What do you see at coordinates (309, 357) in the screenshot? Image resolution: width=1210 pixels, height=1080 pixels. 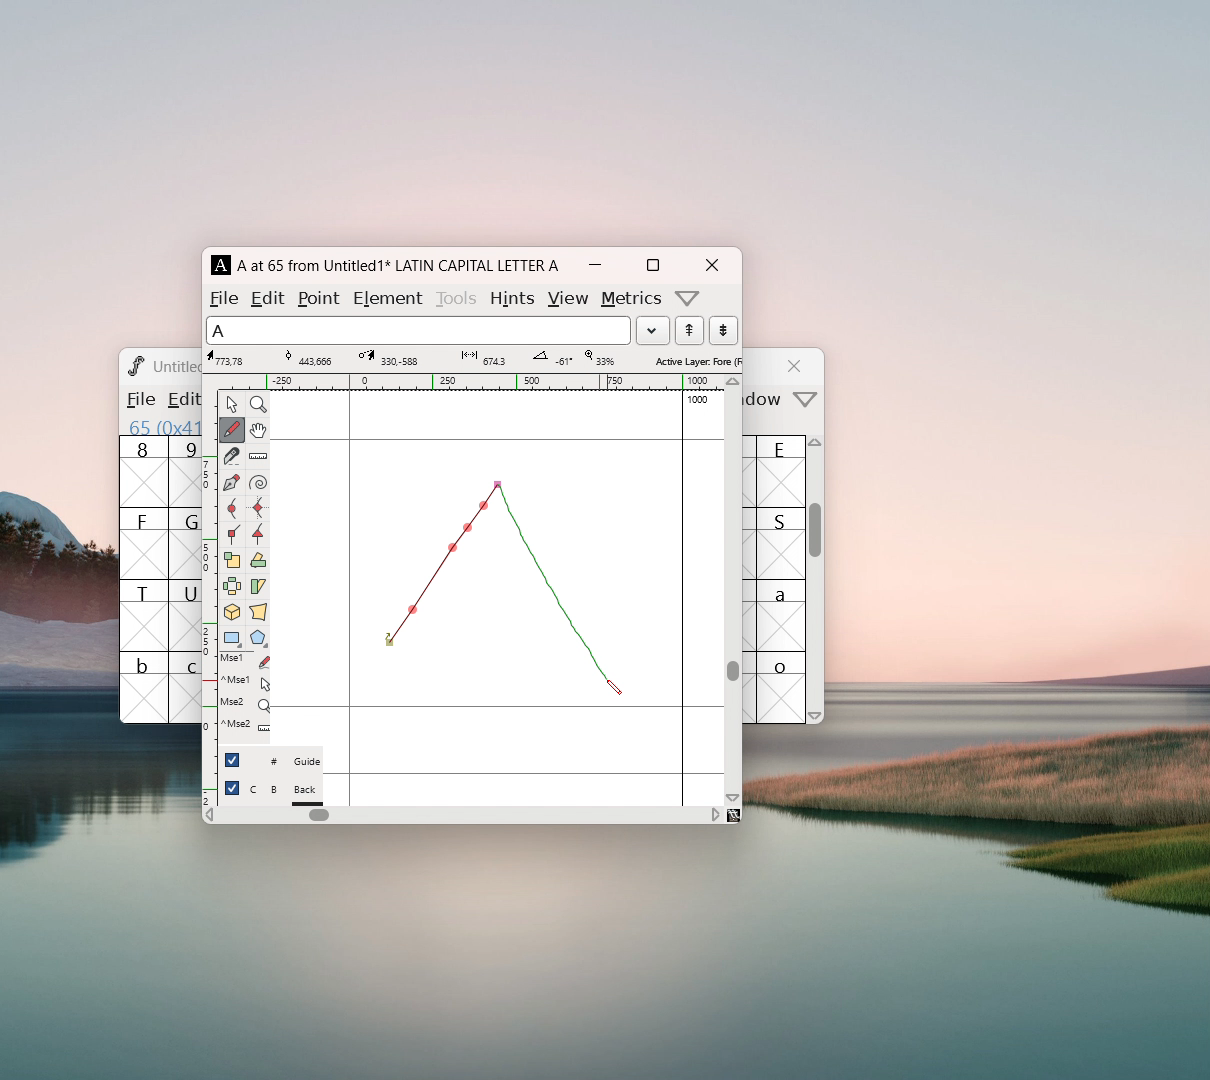 I see `tangent` at bounding box center [309, 357].